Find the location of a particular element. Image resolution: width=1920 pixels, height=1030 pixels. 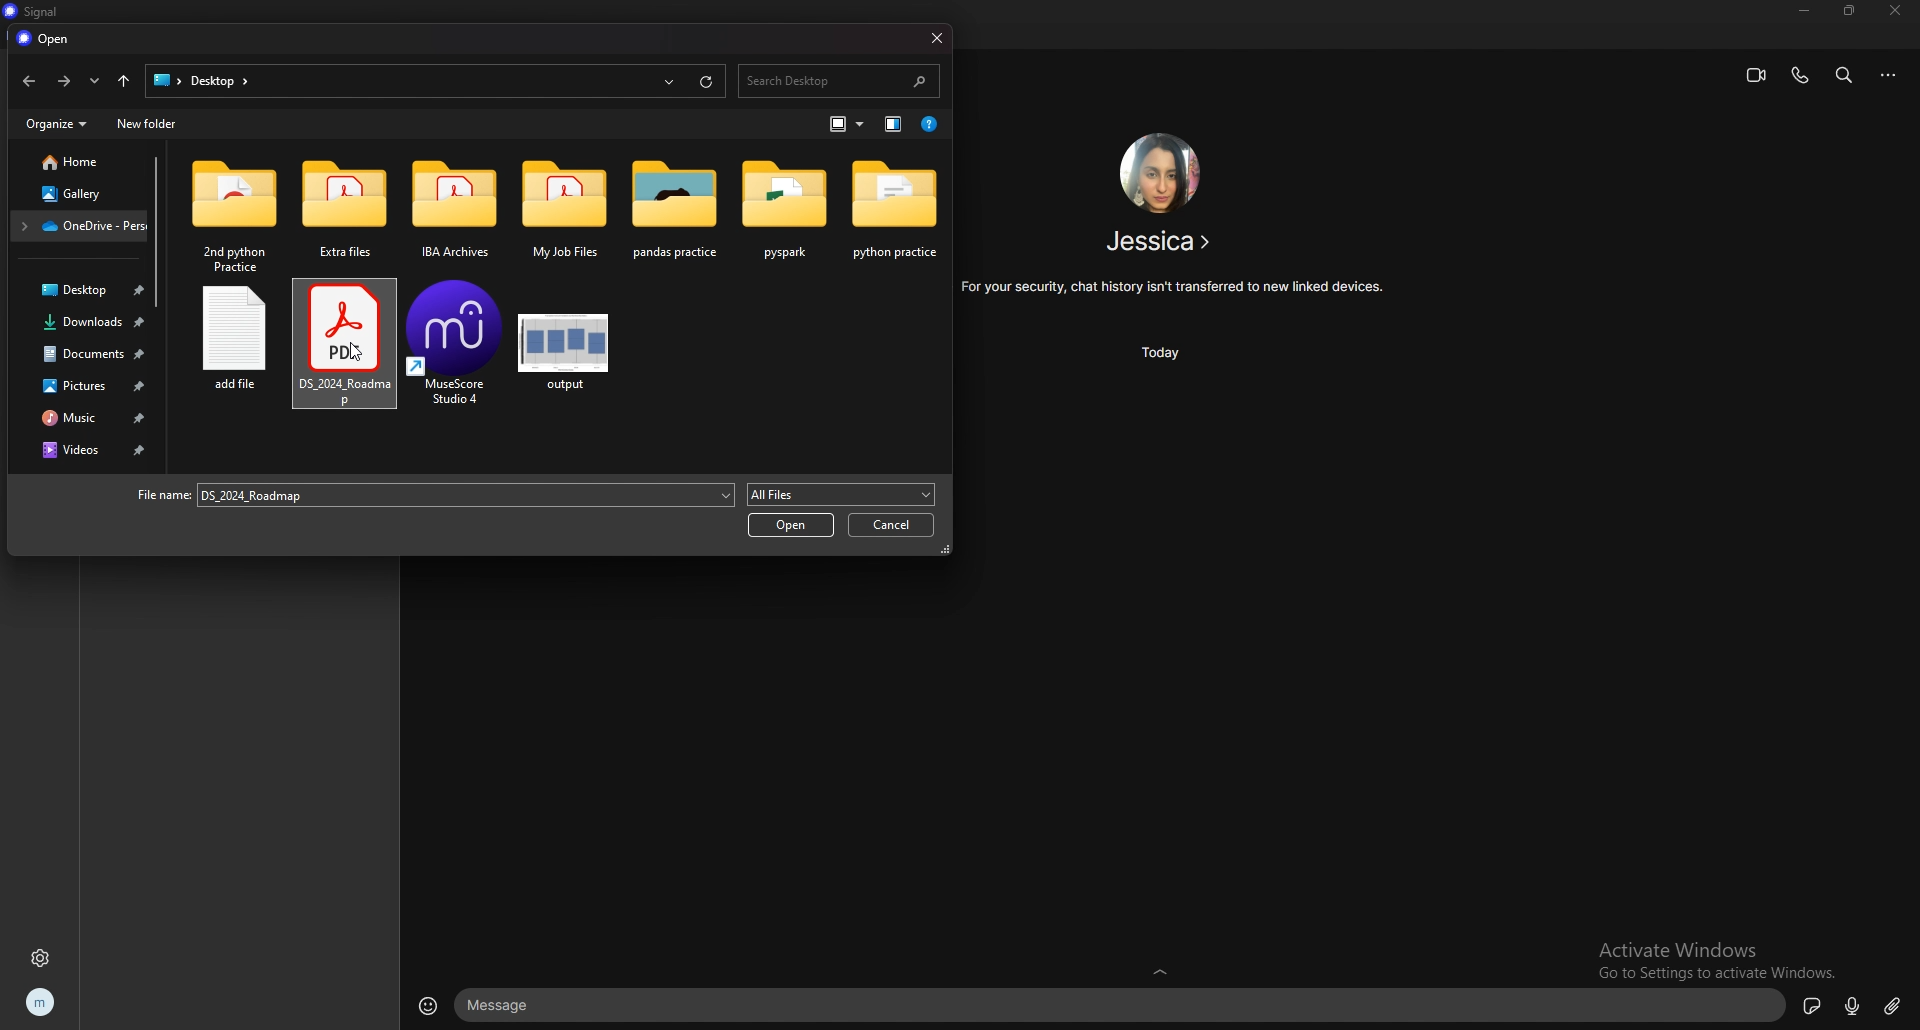

forward is located at coordinates (64, 82).